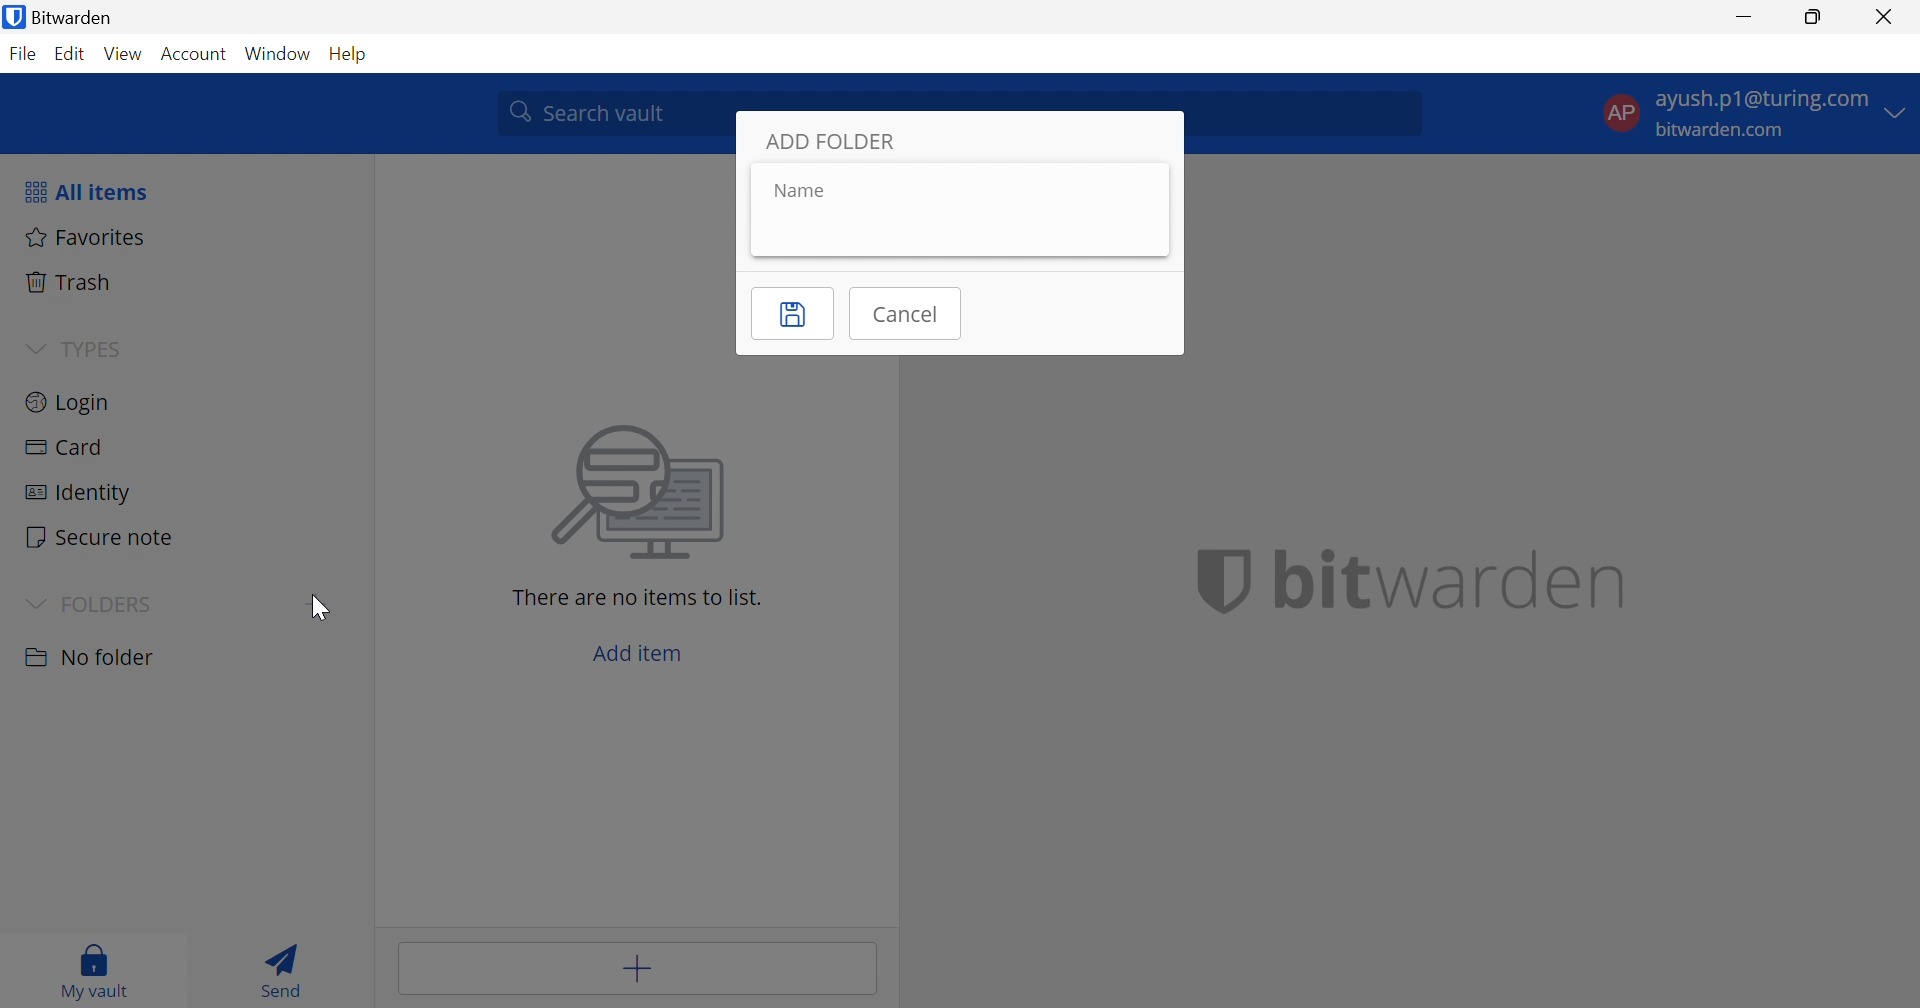 The width and height of the screenshot is (1920, 1008). I want to click on There are no items to list, so click(637, 598).